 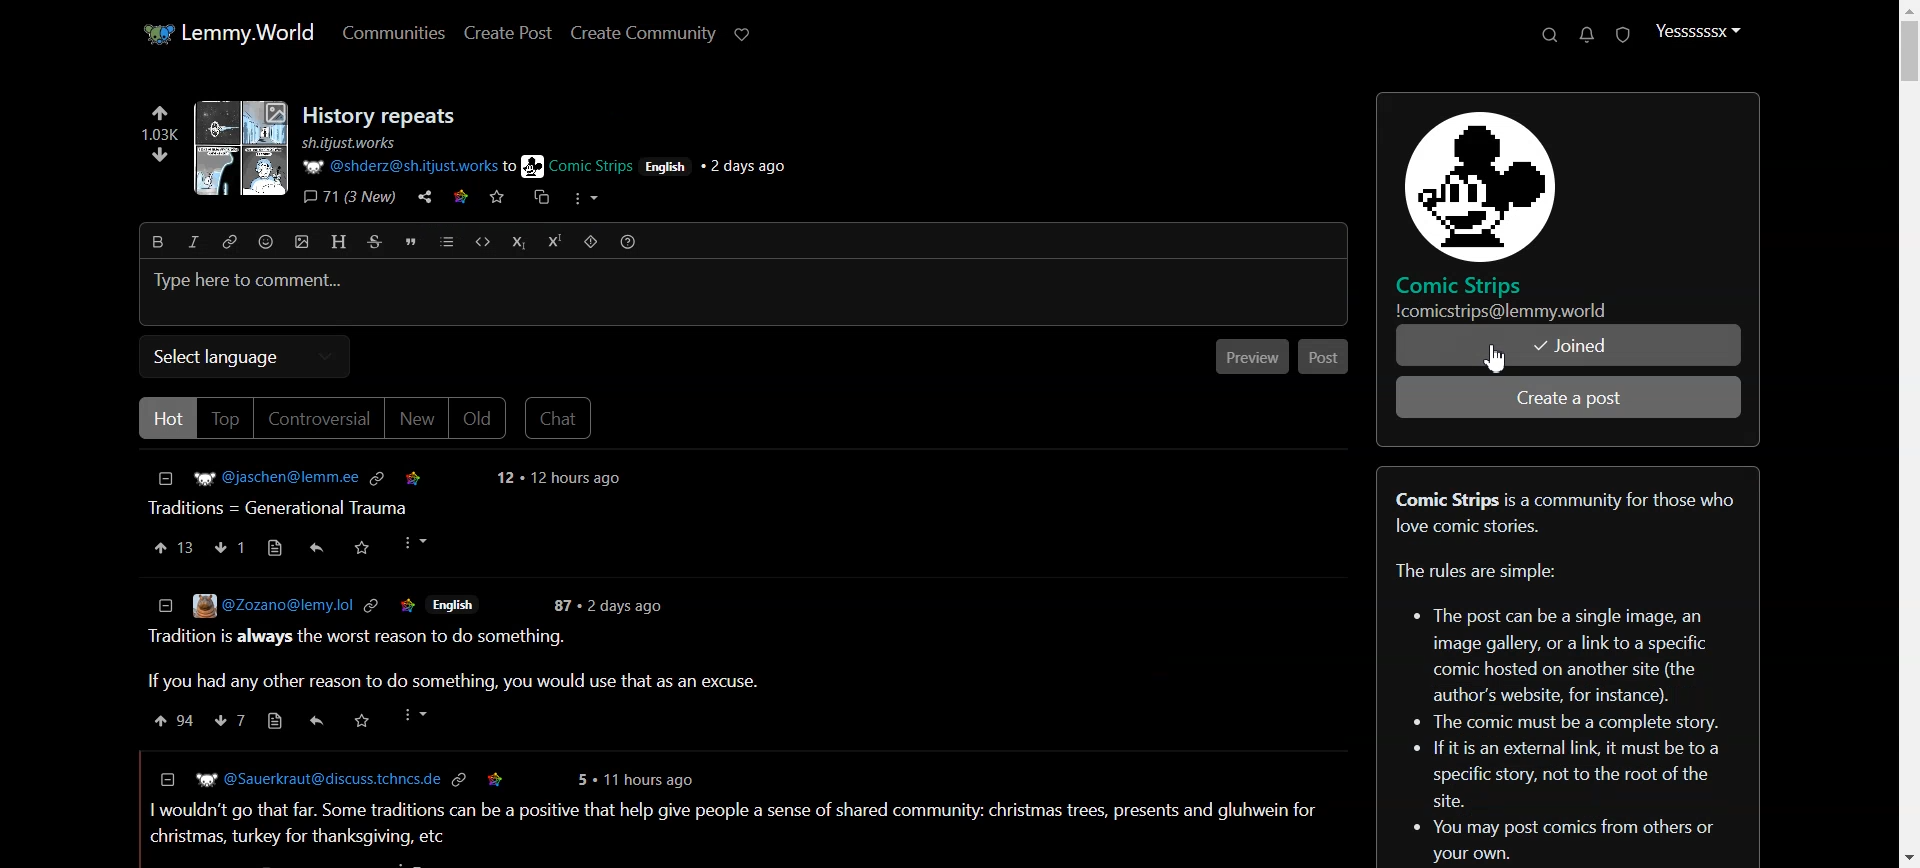 What do you see at coordinates (1696, 31) in the screenshot?
I see `Profile` at bounding box center [1696, 31].